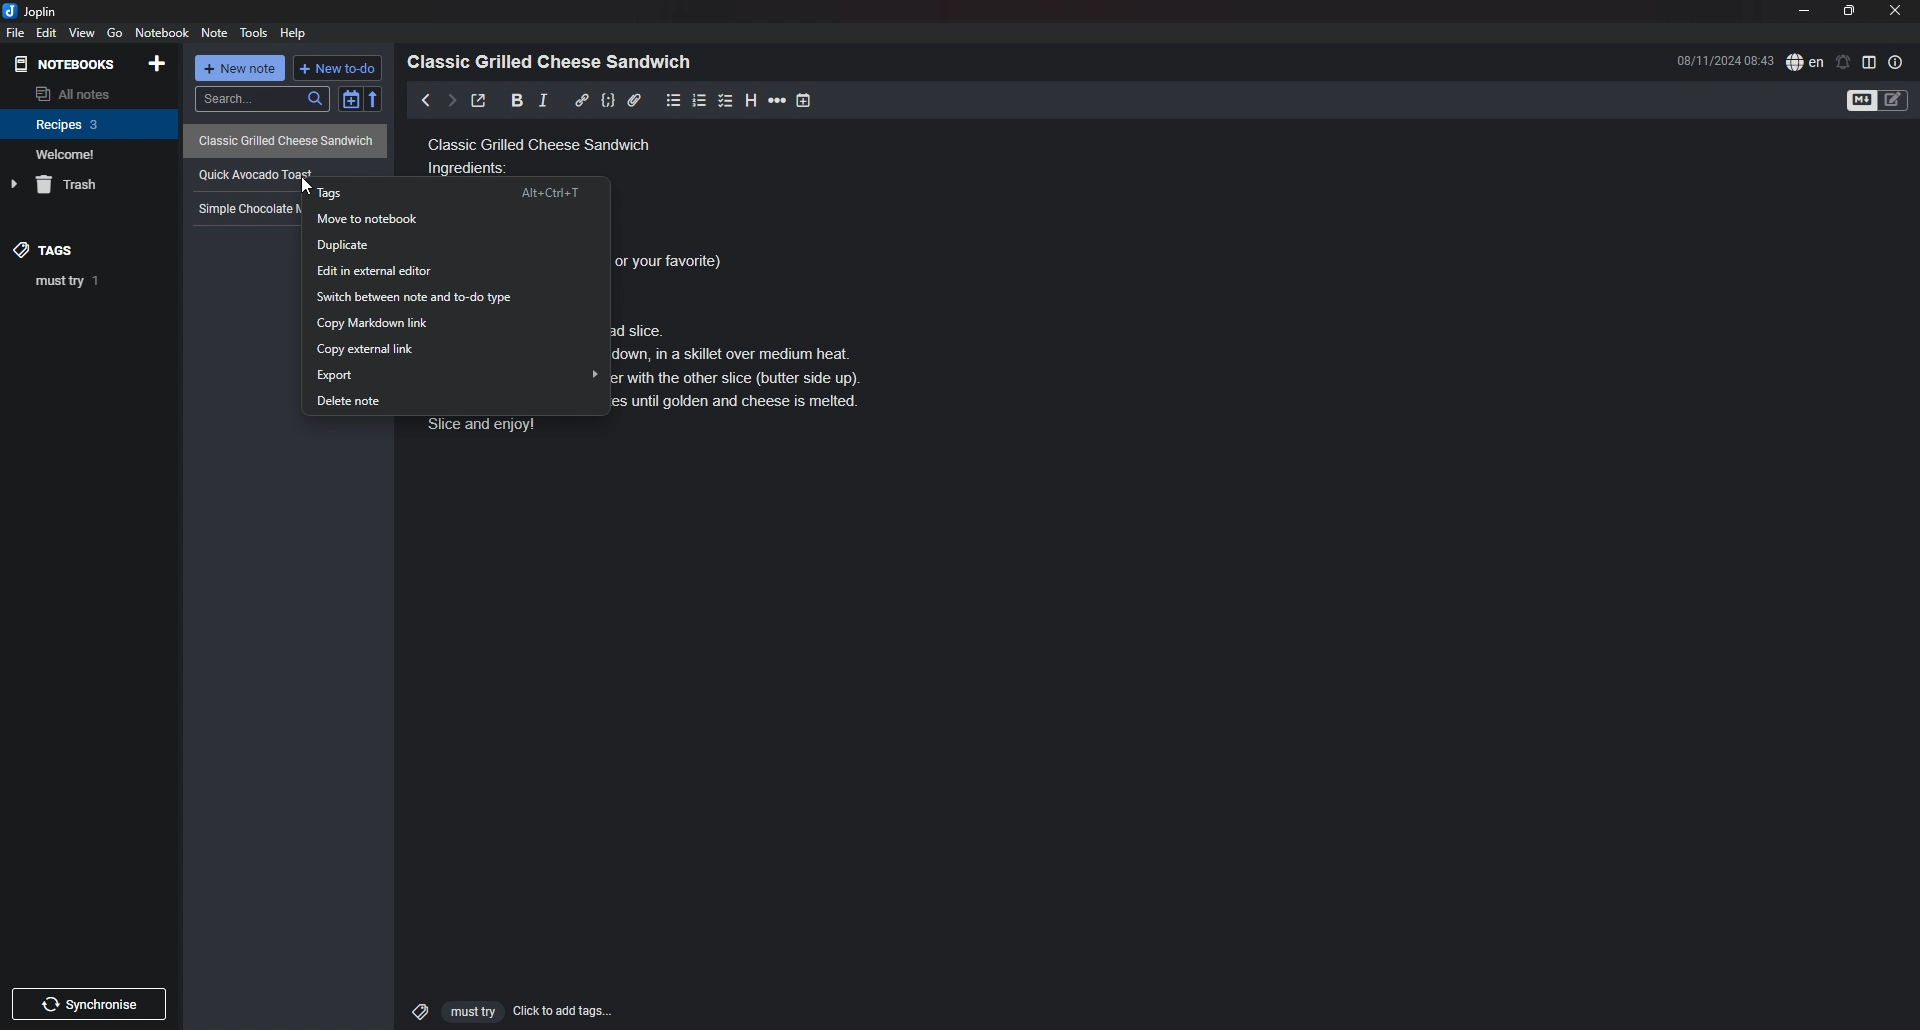  I want to click on next, so click(450, 100).